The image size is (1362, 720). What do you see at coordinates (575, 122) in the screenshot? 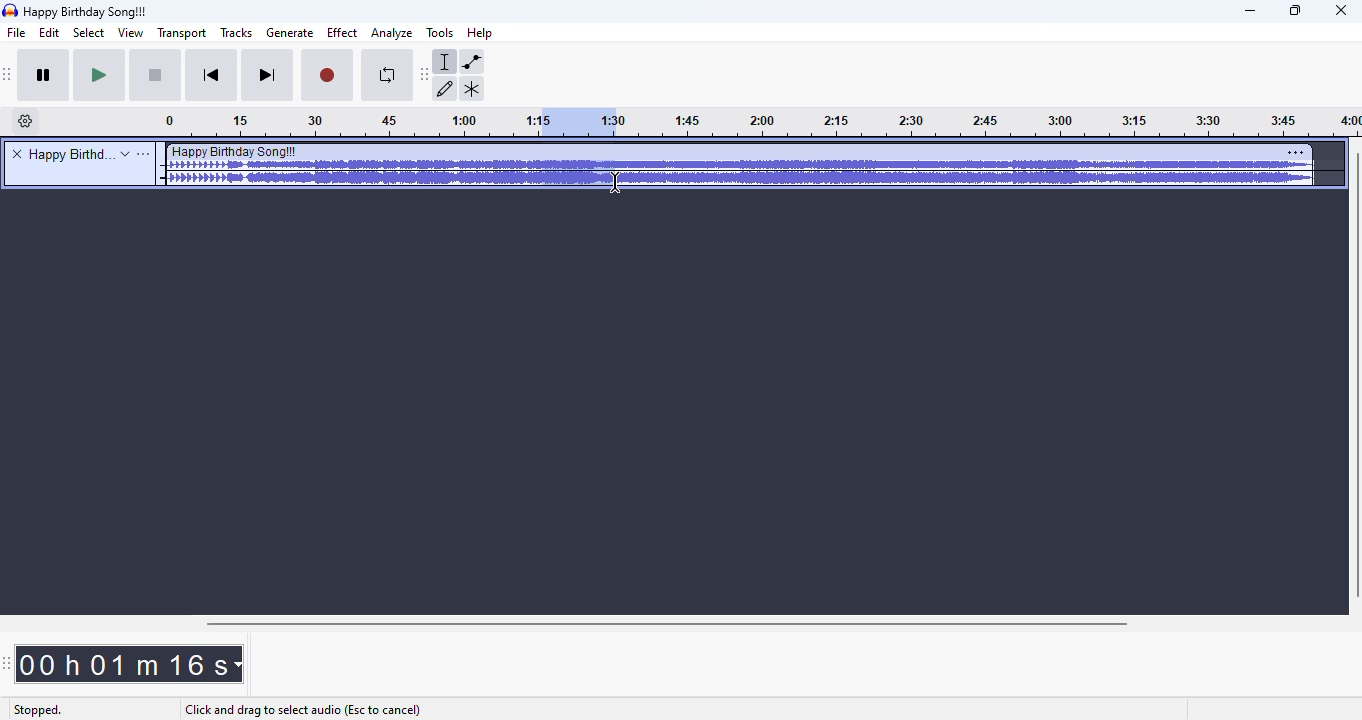
I see `selected audio` at bounding box center [575, 122].